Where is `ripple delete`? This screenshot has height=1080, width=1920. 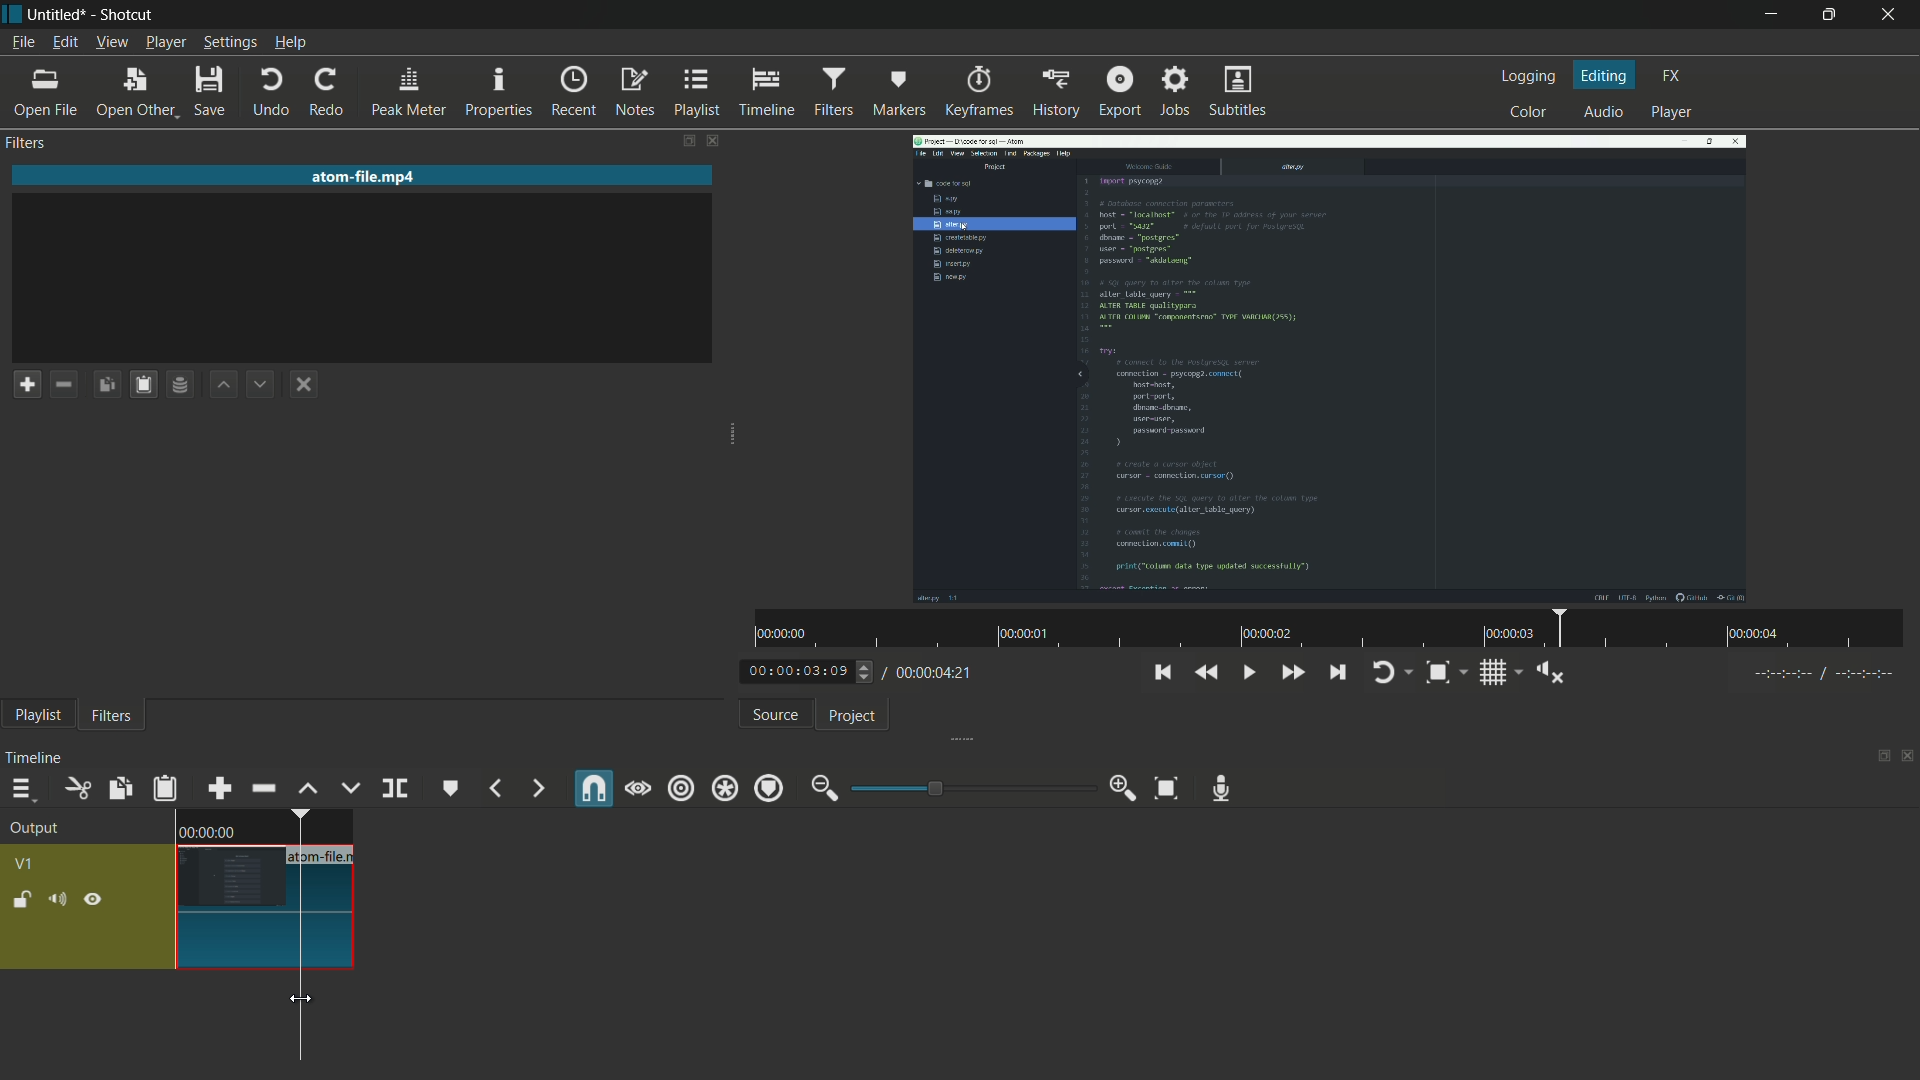 ripple delete is located at coordinates (263, 788).